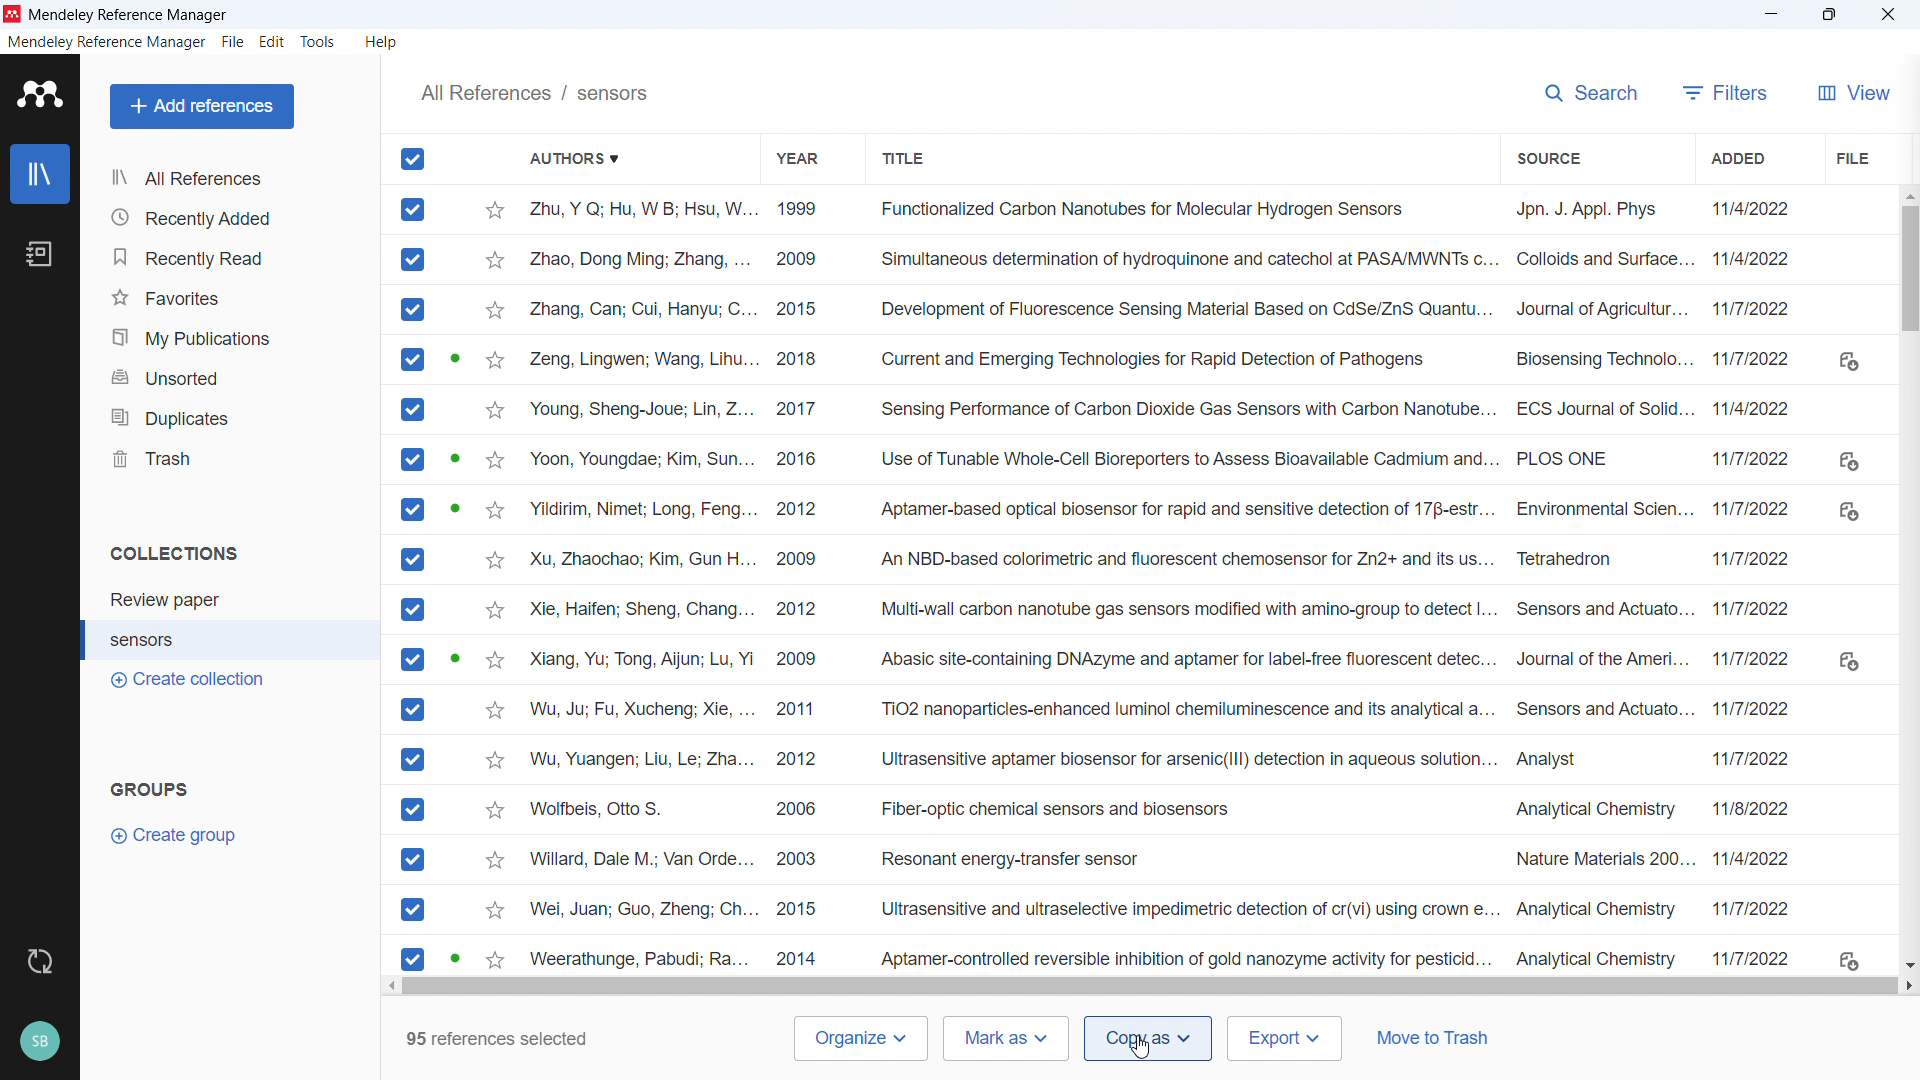  What do you see at coordinates (382, 43) in the screenshot?
I see `help` at bounding box center [382, 43].